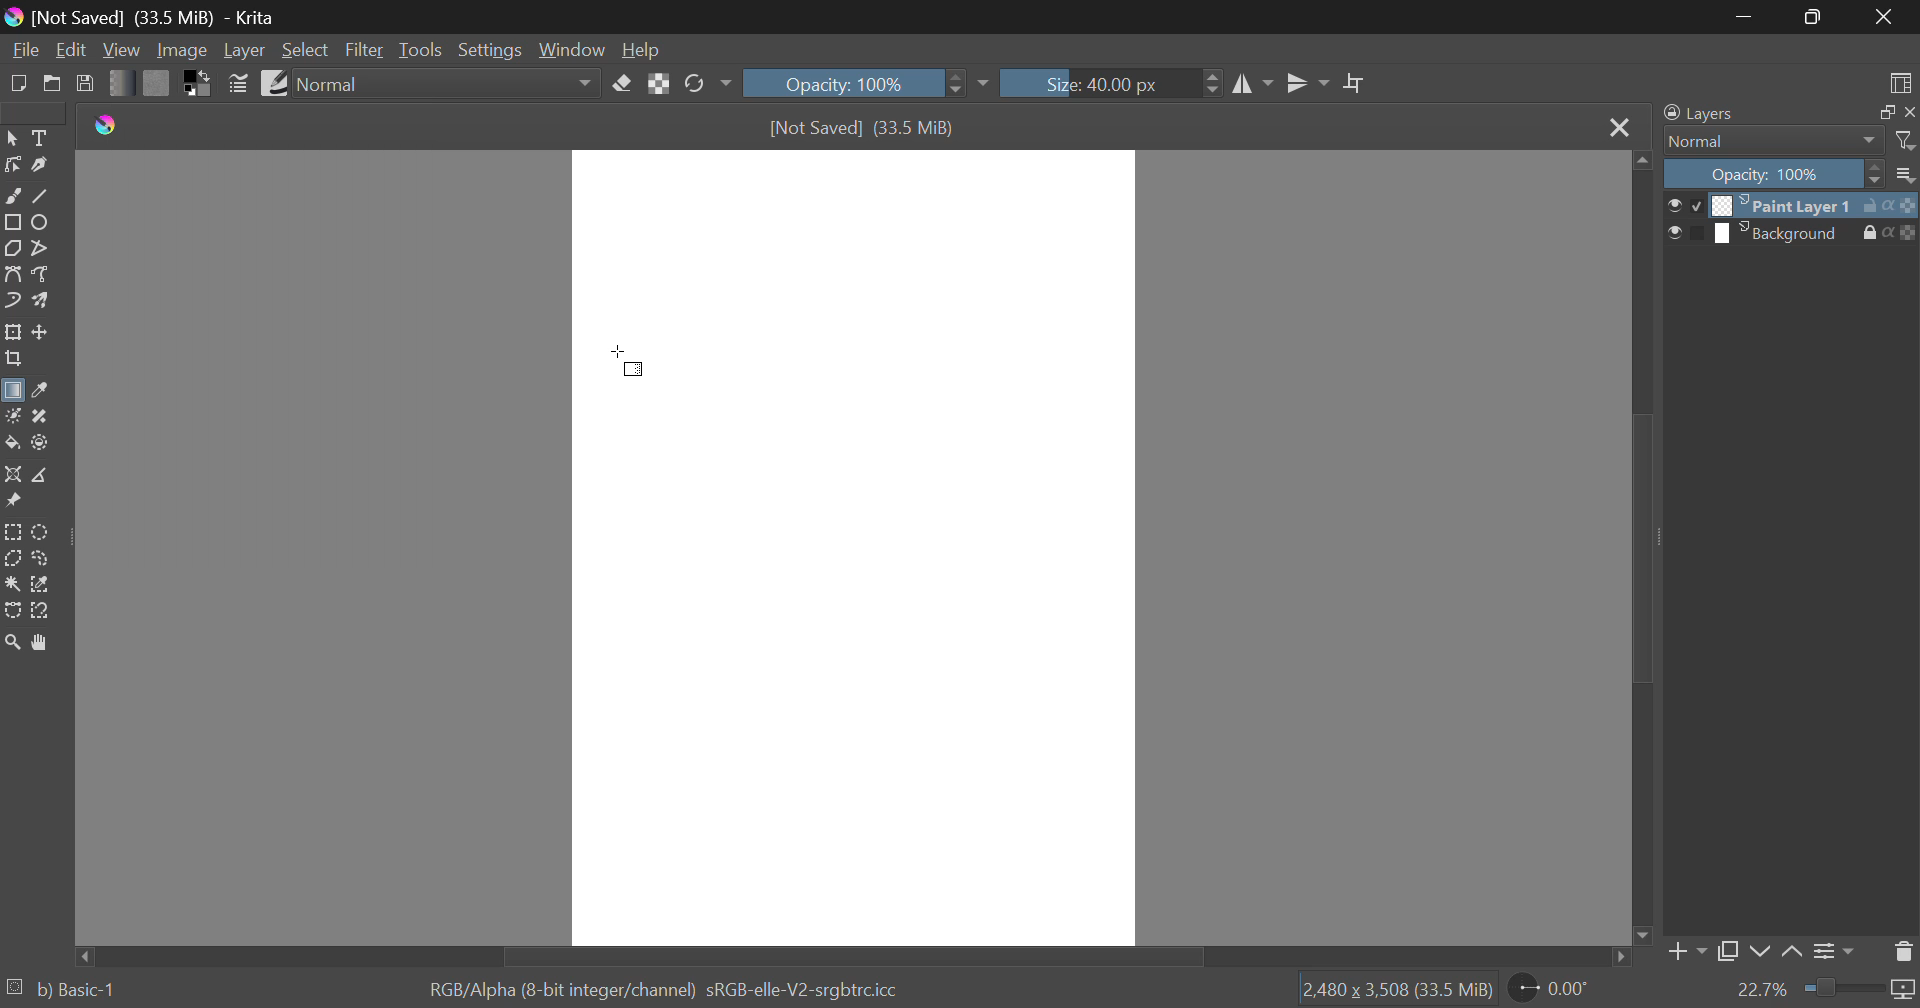  I want to click on Close, so click(1618, 127).